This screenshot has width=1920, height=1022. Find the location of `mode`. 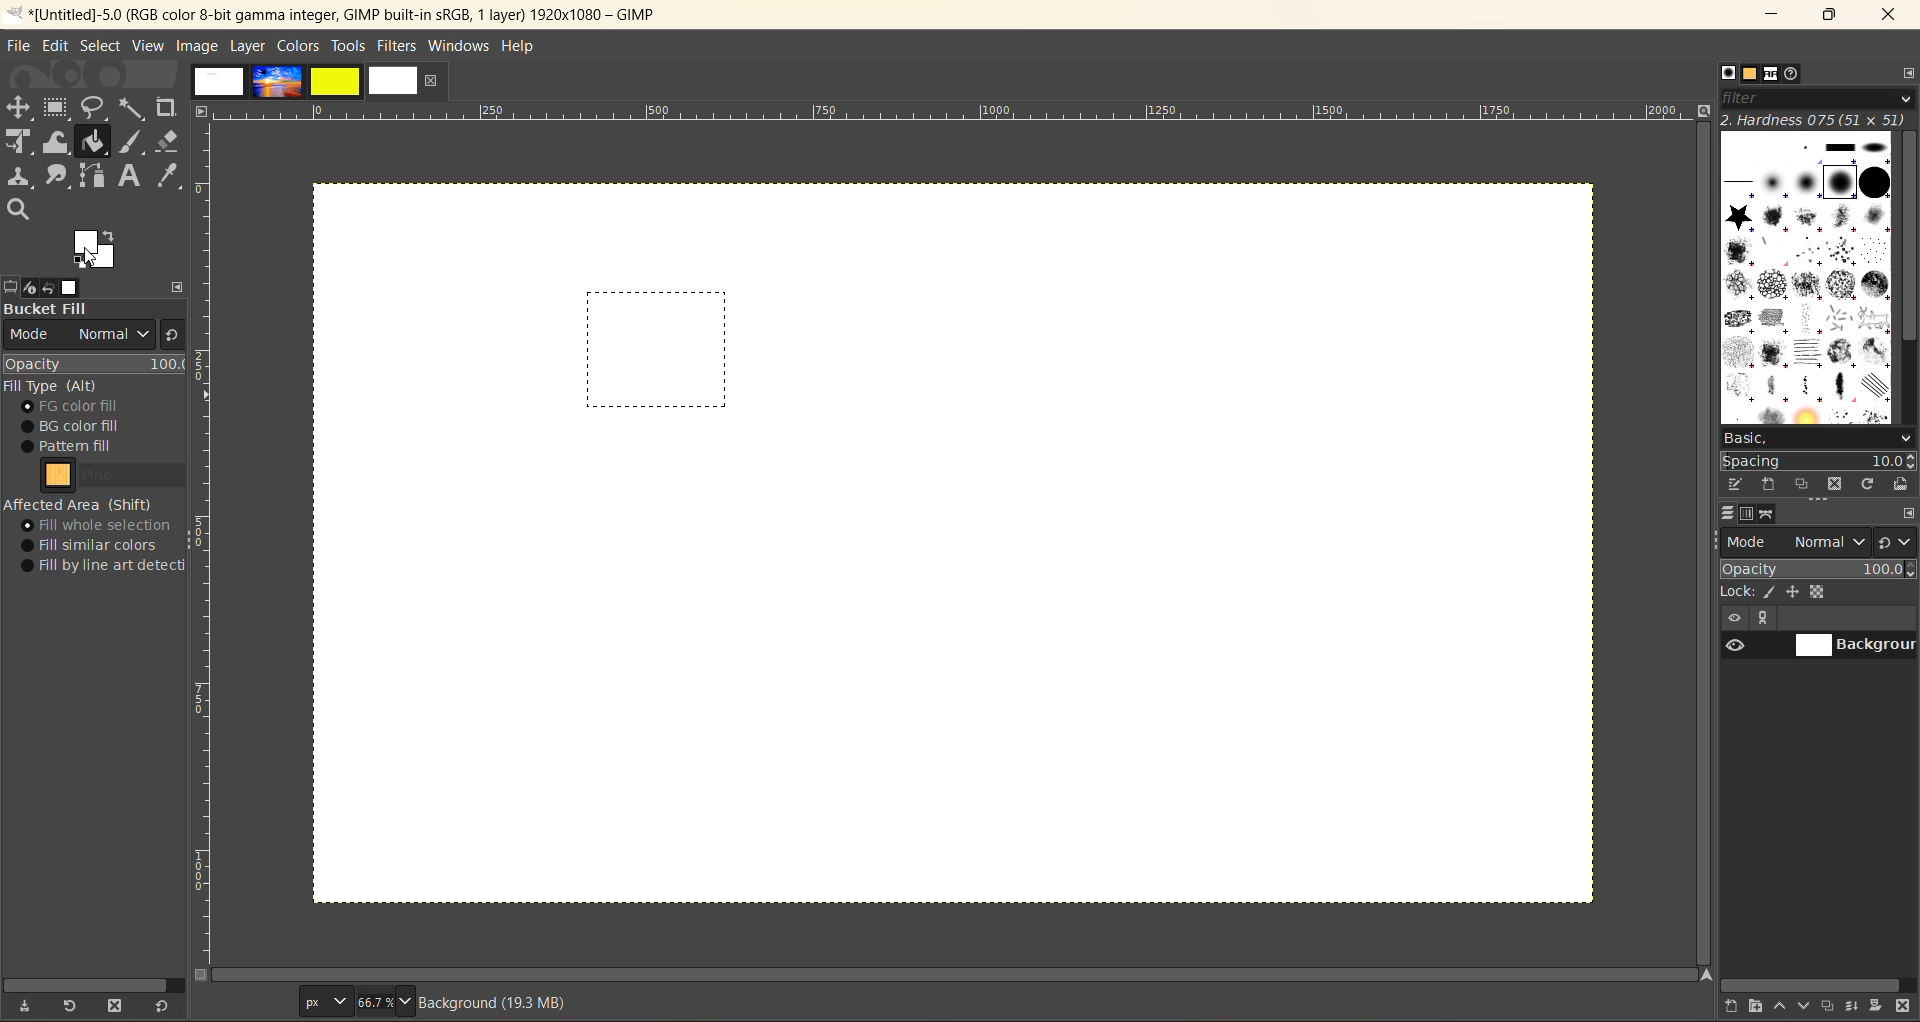

mode is located at coordinates (1797, 542).